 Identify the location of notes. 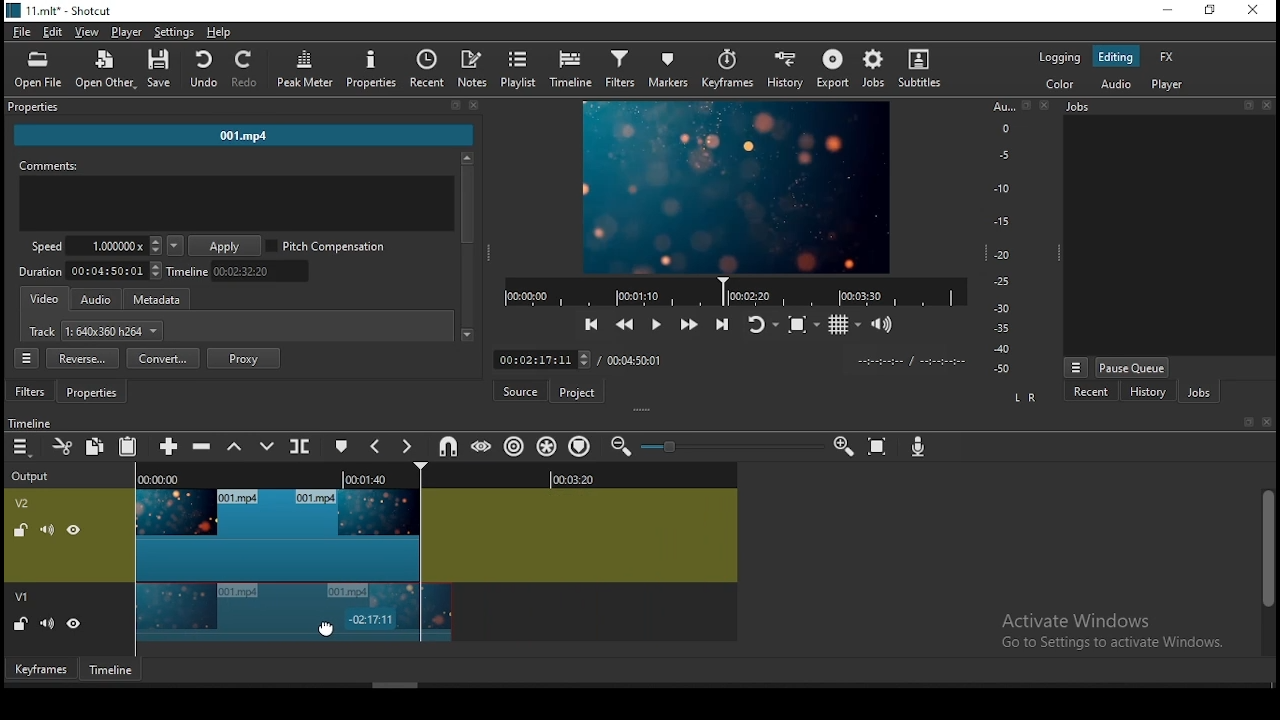
(475, 69).